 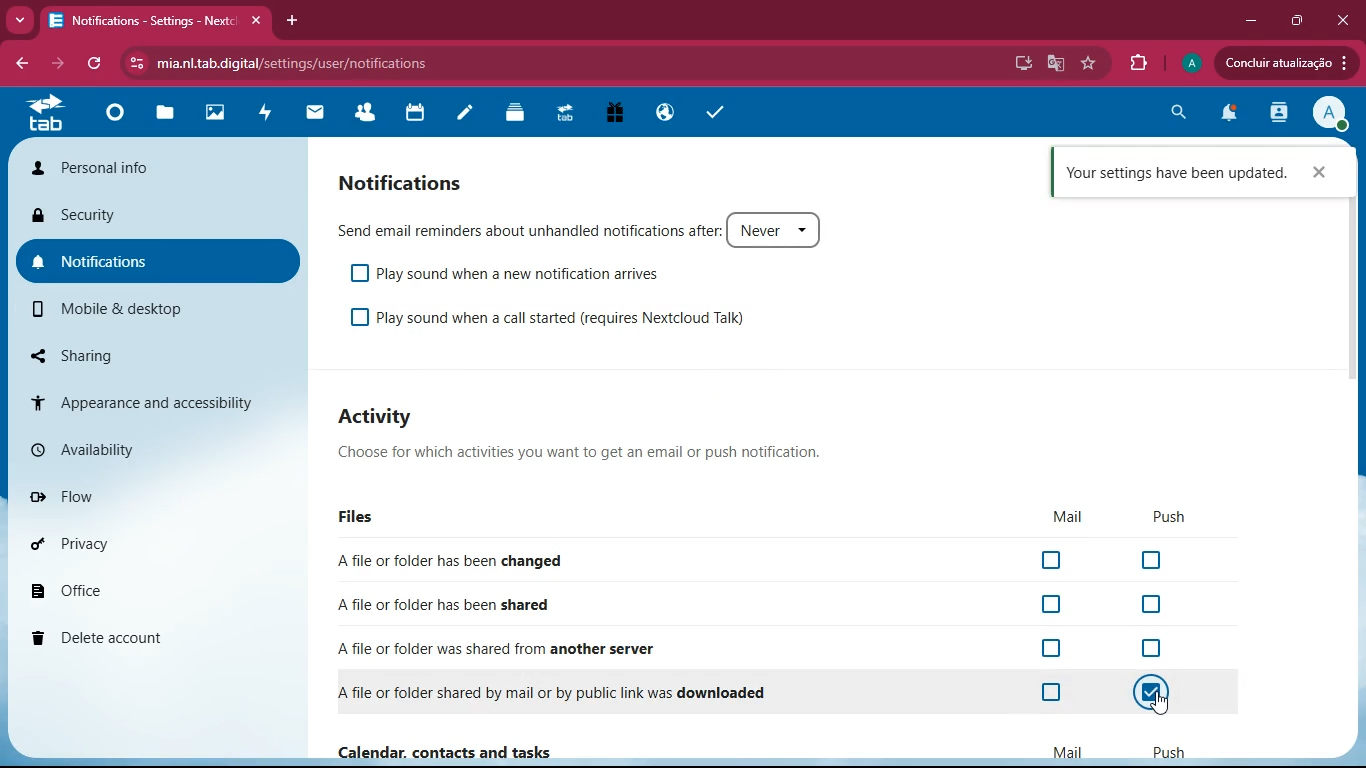 I want to click on Afile or folder has been changed, so click(x=461, y=560).